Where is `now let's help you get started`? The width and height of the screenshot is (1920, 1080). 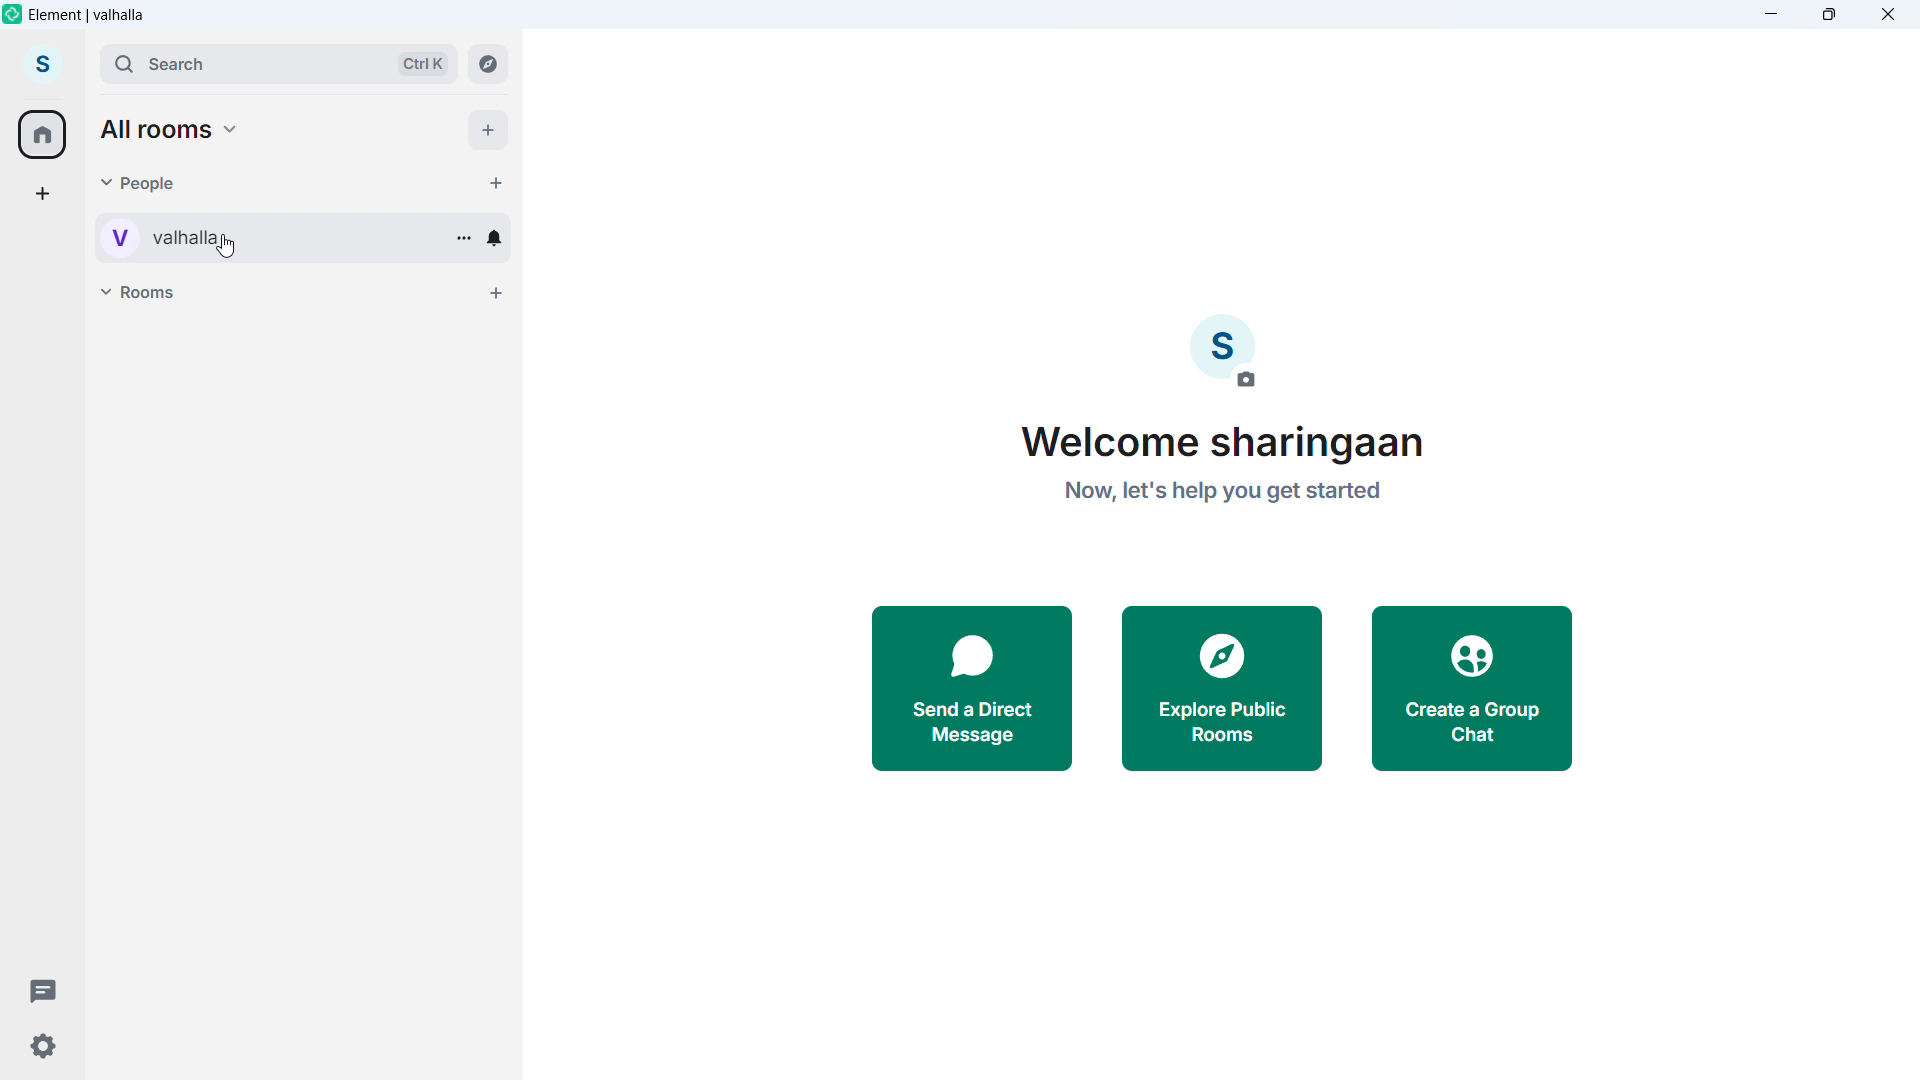 now let's help you get started is located at coordinates (1250, 503).